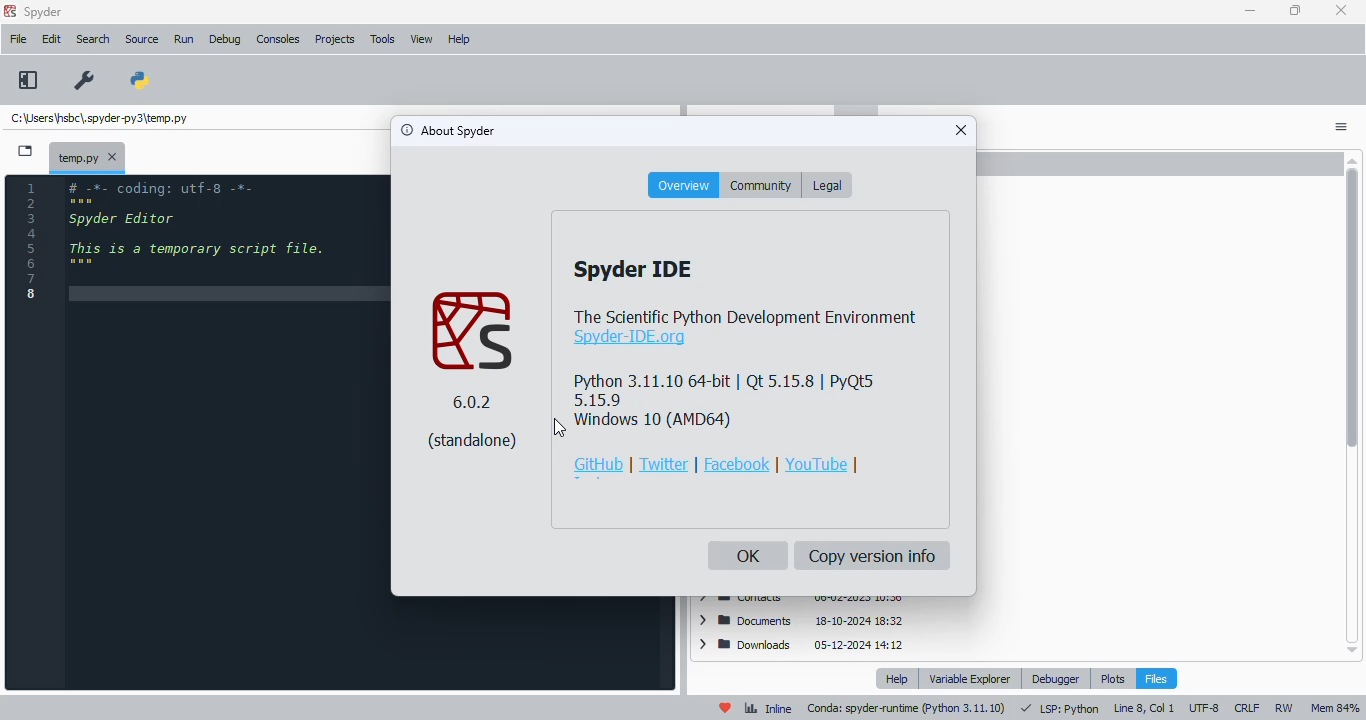 The image size is (1366, 720). I want to click on Python 3.11.10 64-bit | Qt 5.15.8 | PyQt5 5.15.9  Windows 10 (AMD64) , so click(727, 401).